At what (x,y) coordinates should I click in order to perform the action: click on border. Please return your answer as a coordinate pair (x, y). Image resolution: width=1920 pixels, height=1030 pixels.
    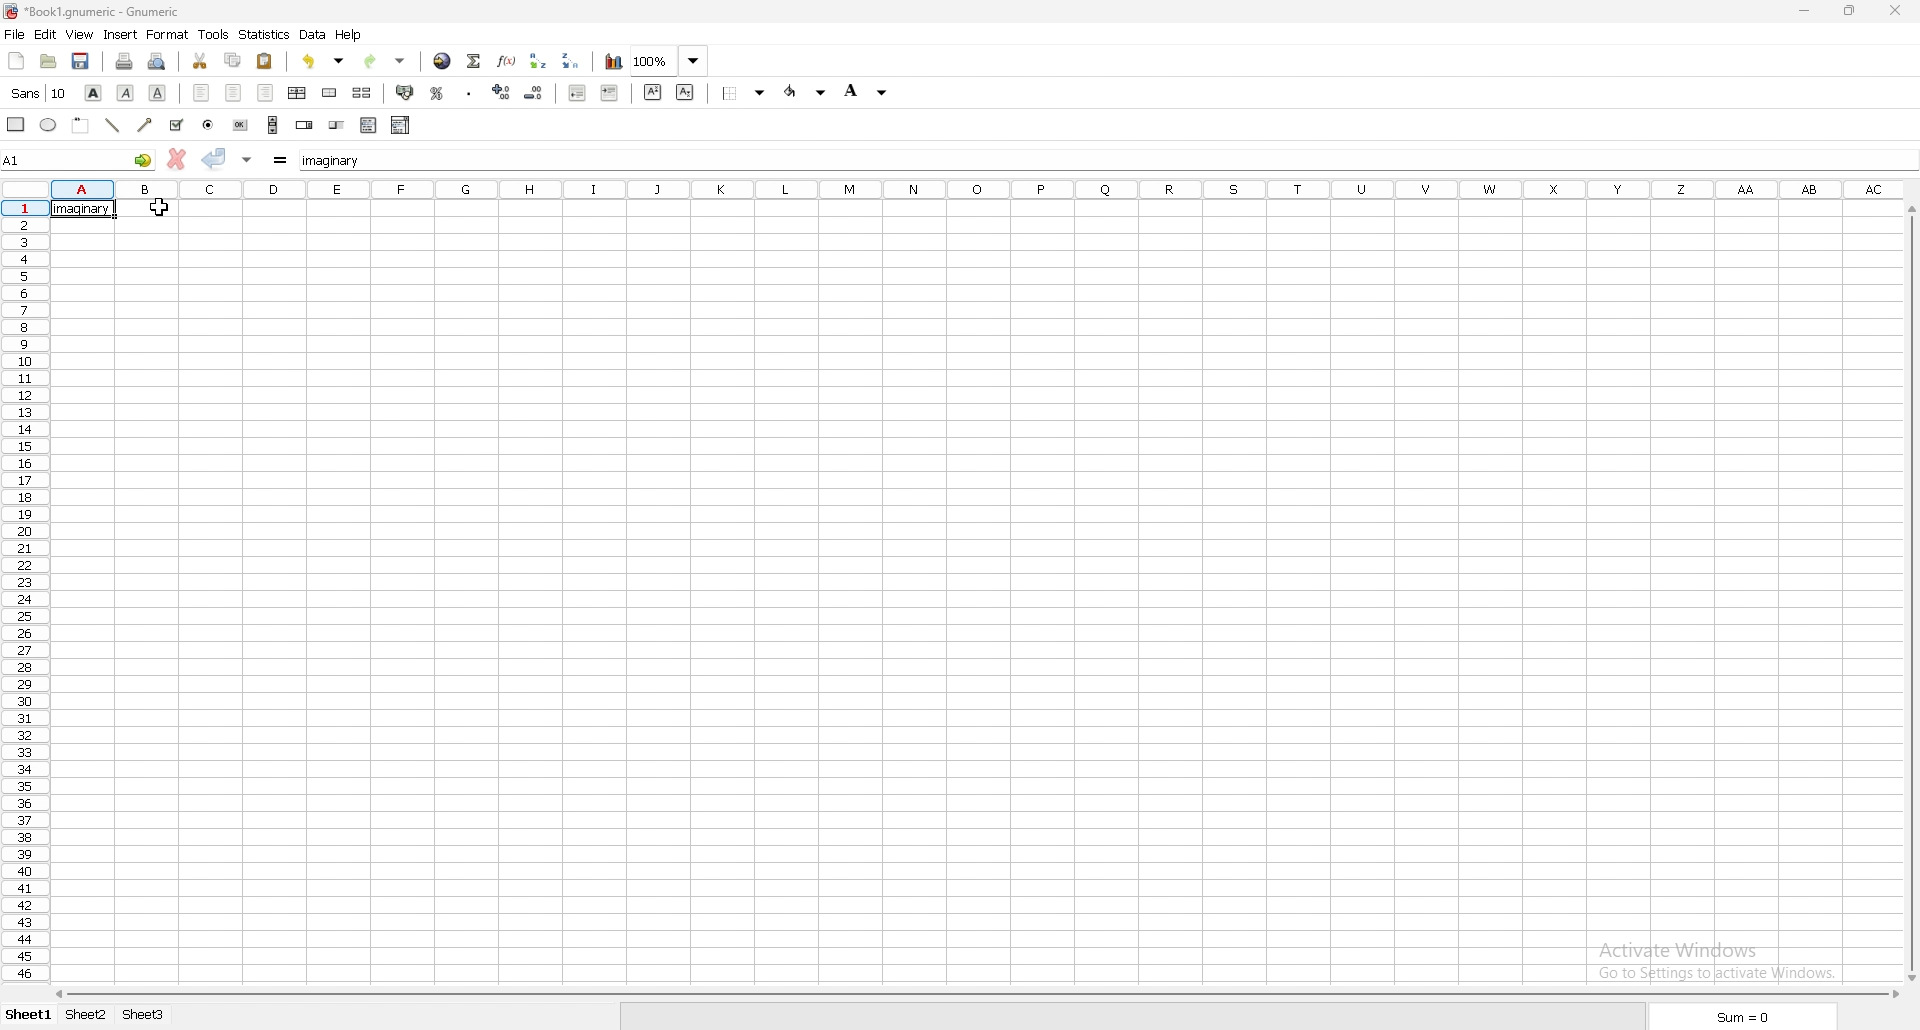
    Looking at the image, I should click on (744, 94).